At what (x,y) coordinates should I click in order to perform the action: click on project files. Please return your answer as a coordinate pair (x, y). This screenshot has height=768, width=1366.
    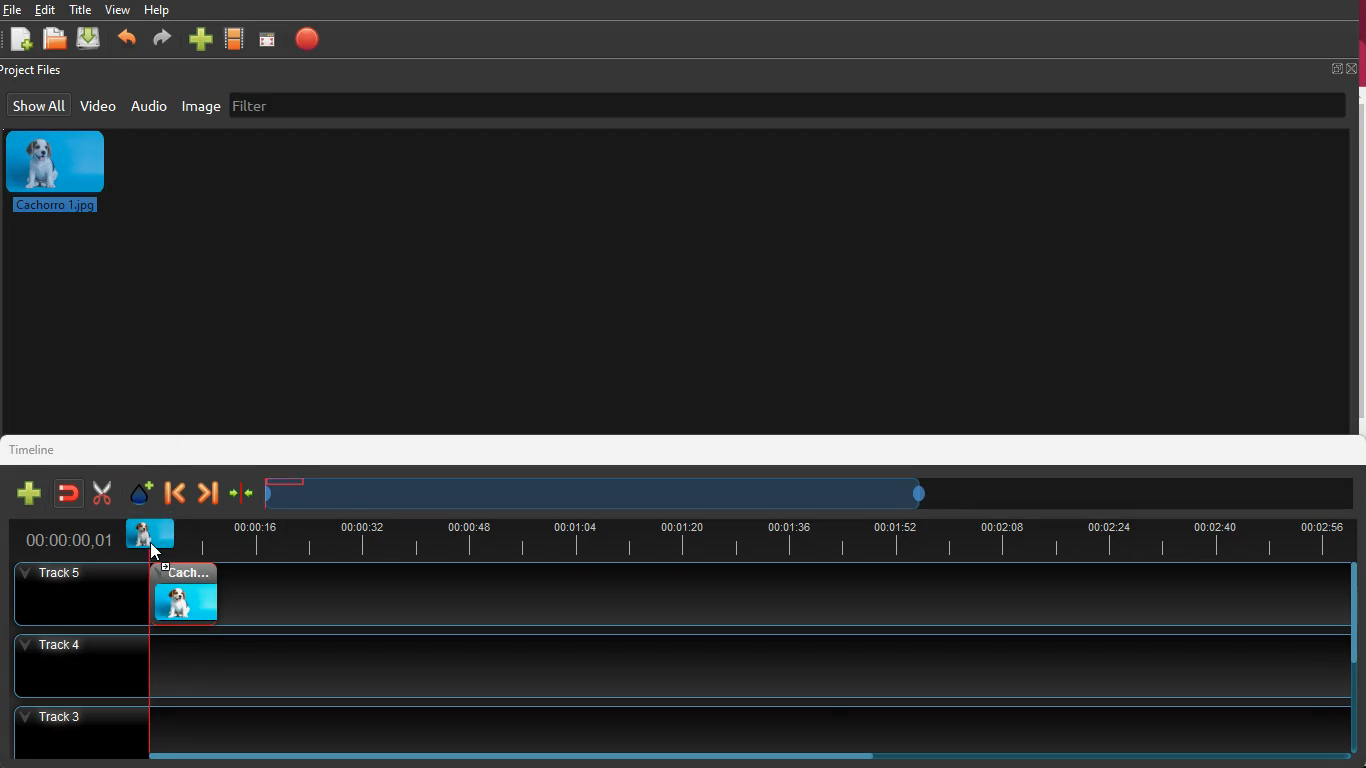
    Looking at the image, I should click on (34, 71).